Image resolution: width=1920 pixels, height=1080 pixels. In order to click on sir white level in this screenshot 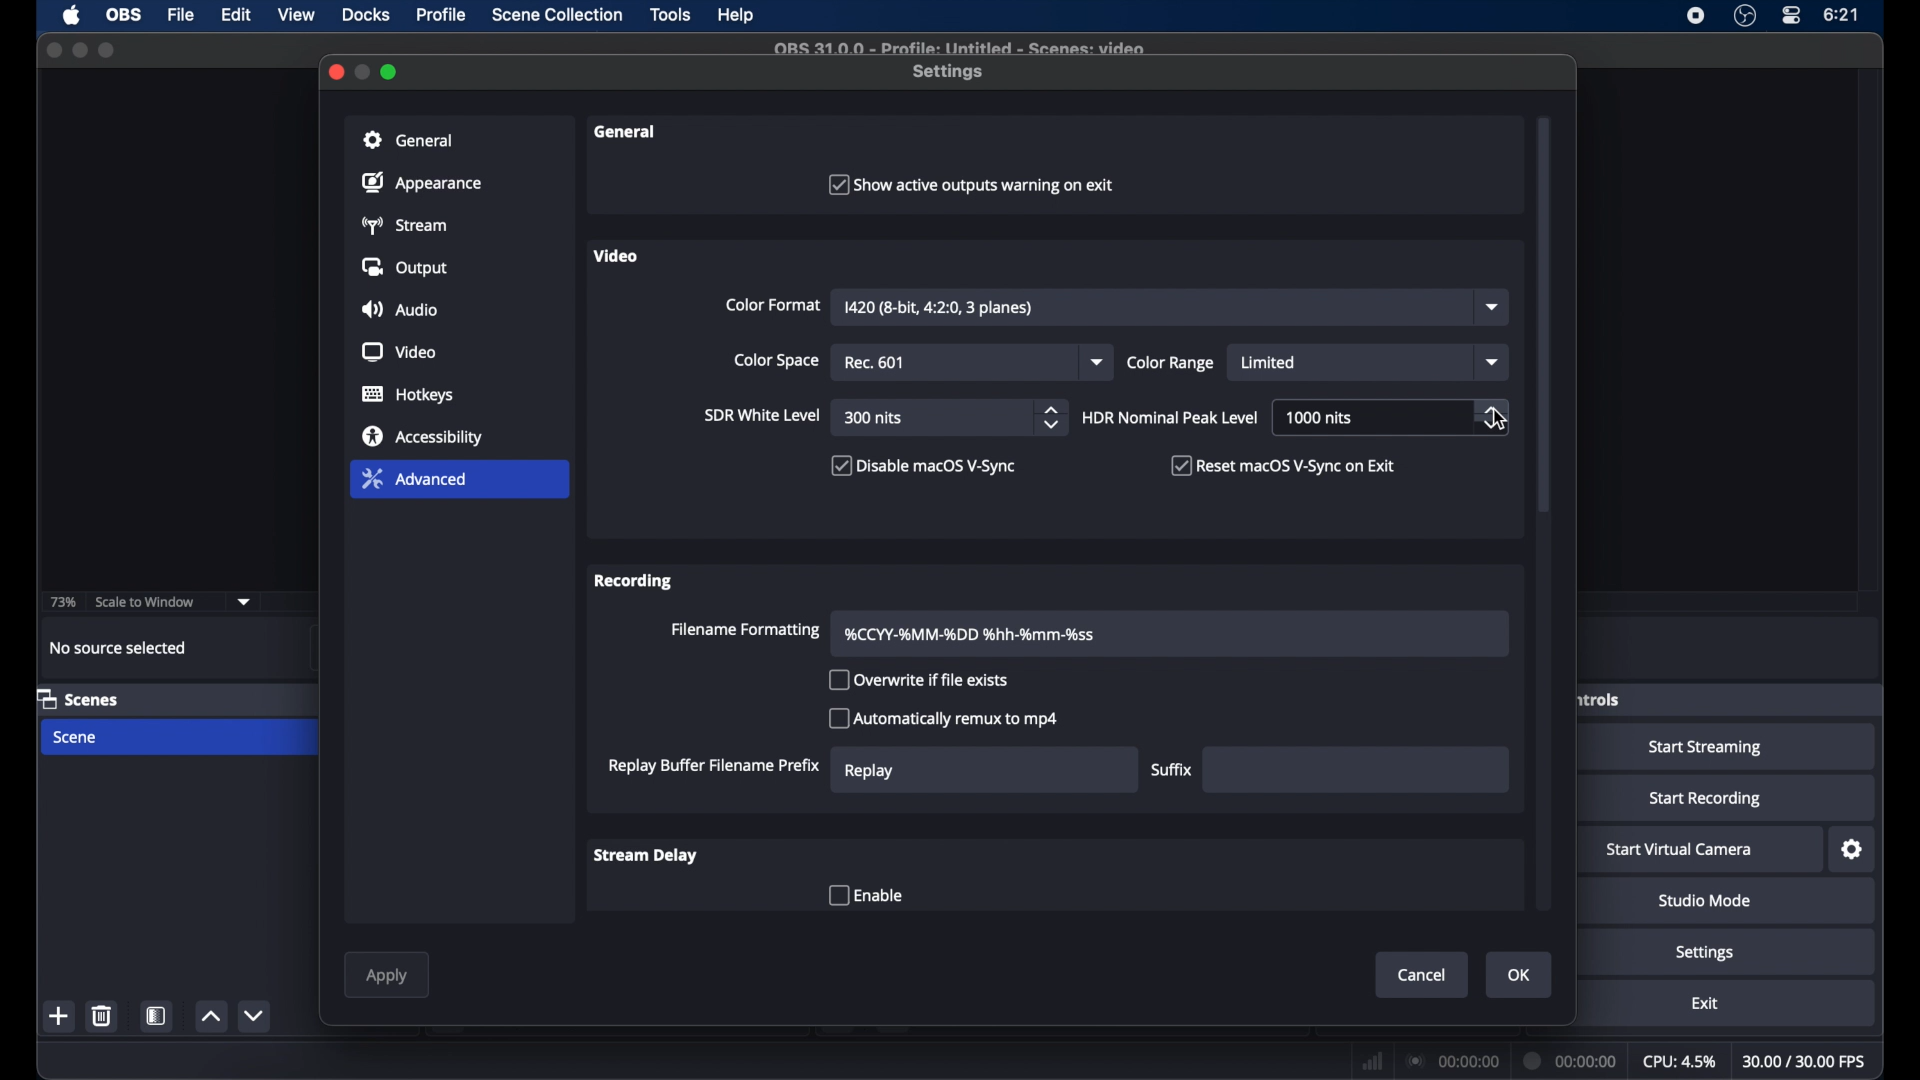, I will do `click(761, 415)`.